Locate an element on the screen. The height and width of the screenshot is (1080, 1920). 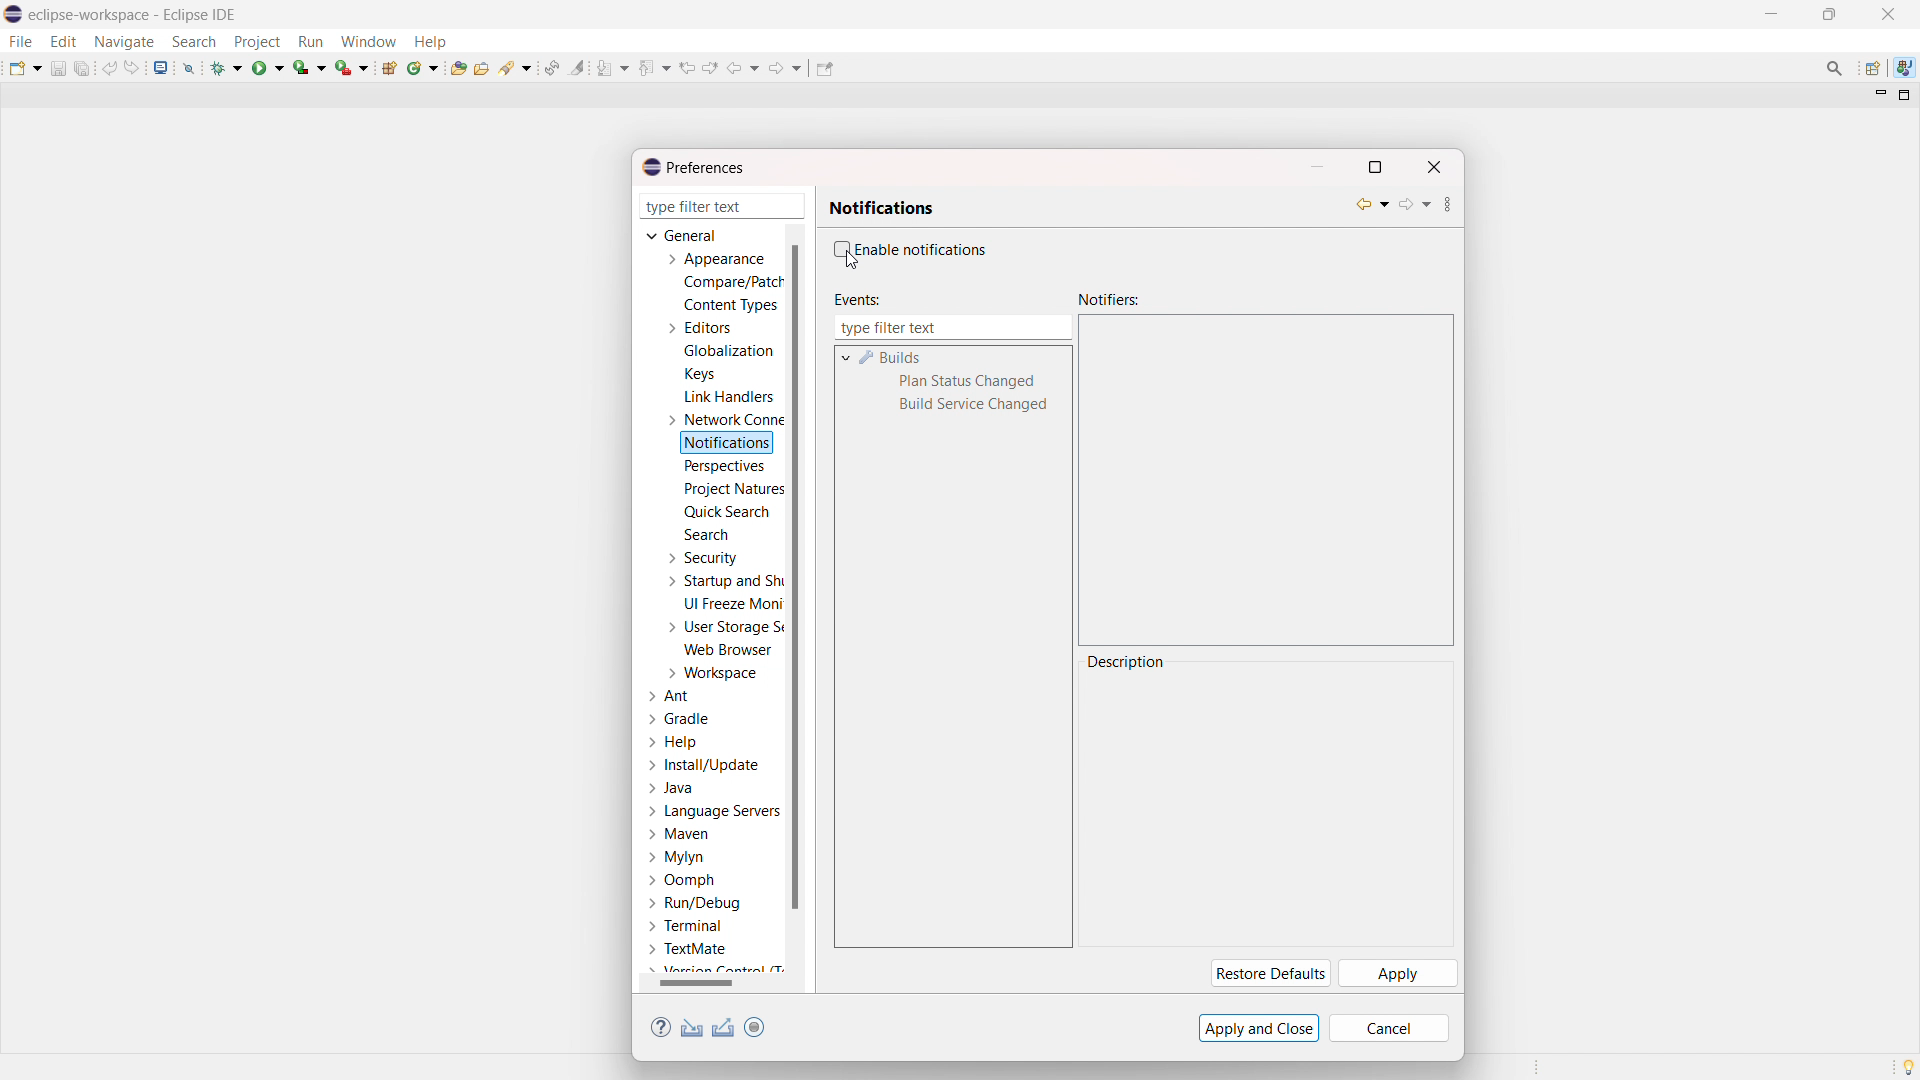
ant is located at coordinates (671, 697).